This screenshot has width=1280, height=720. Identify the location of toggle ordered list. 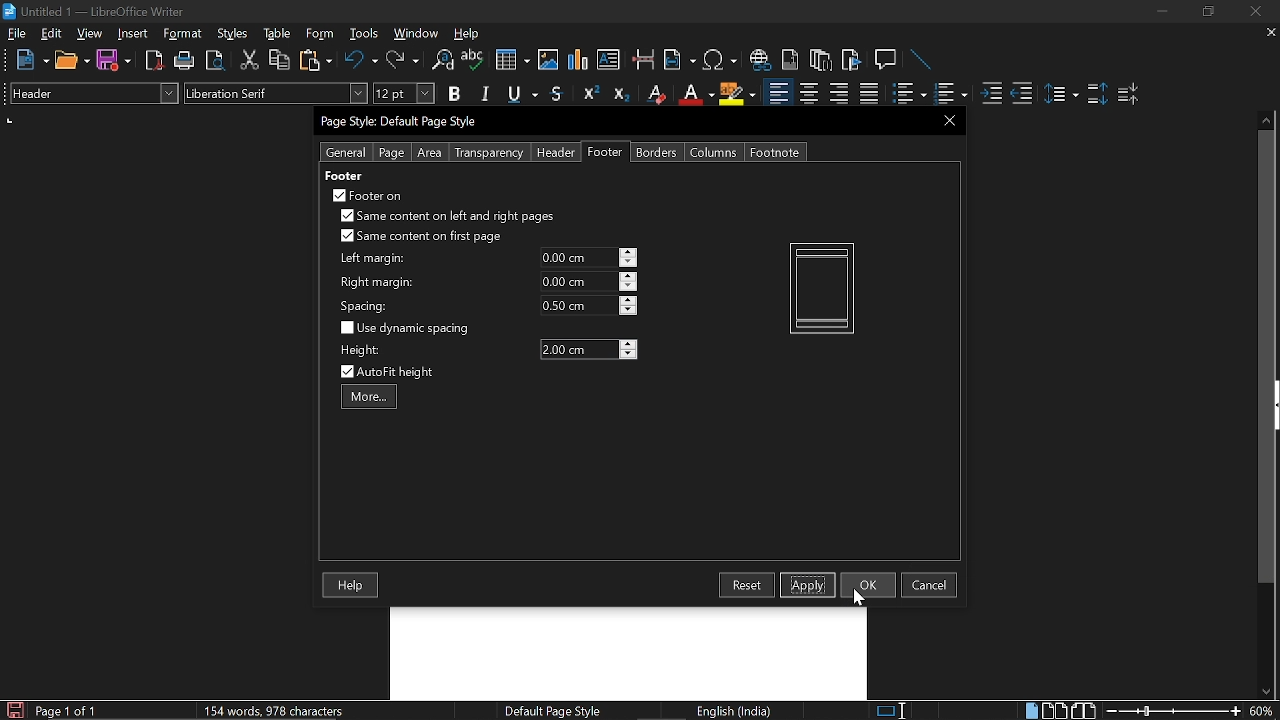
(909, 94).